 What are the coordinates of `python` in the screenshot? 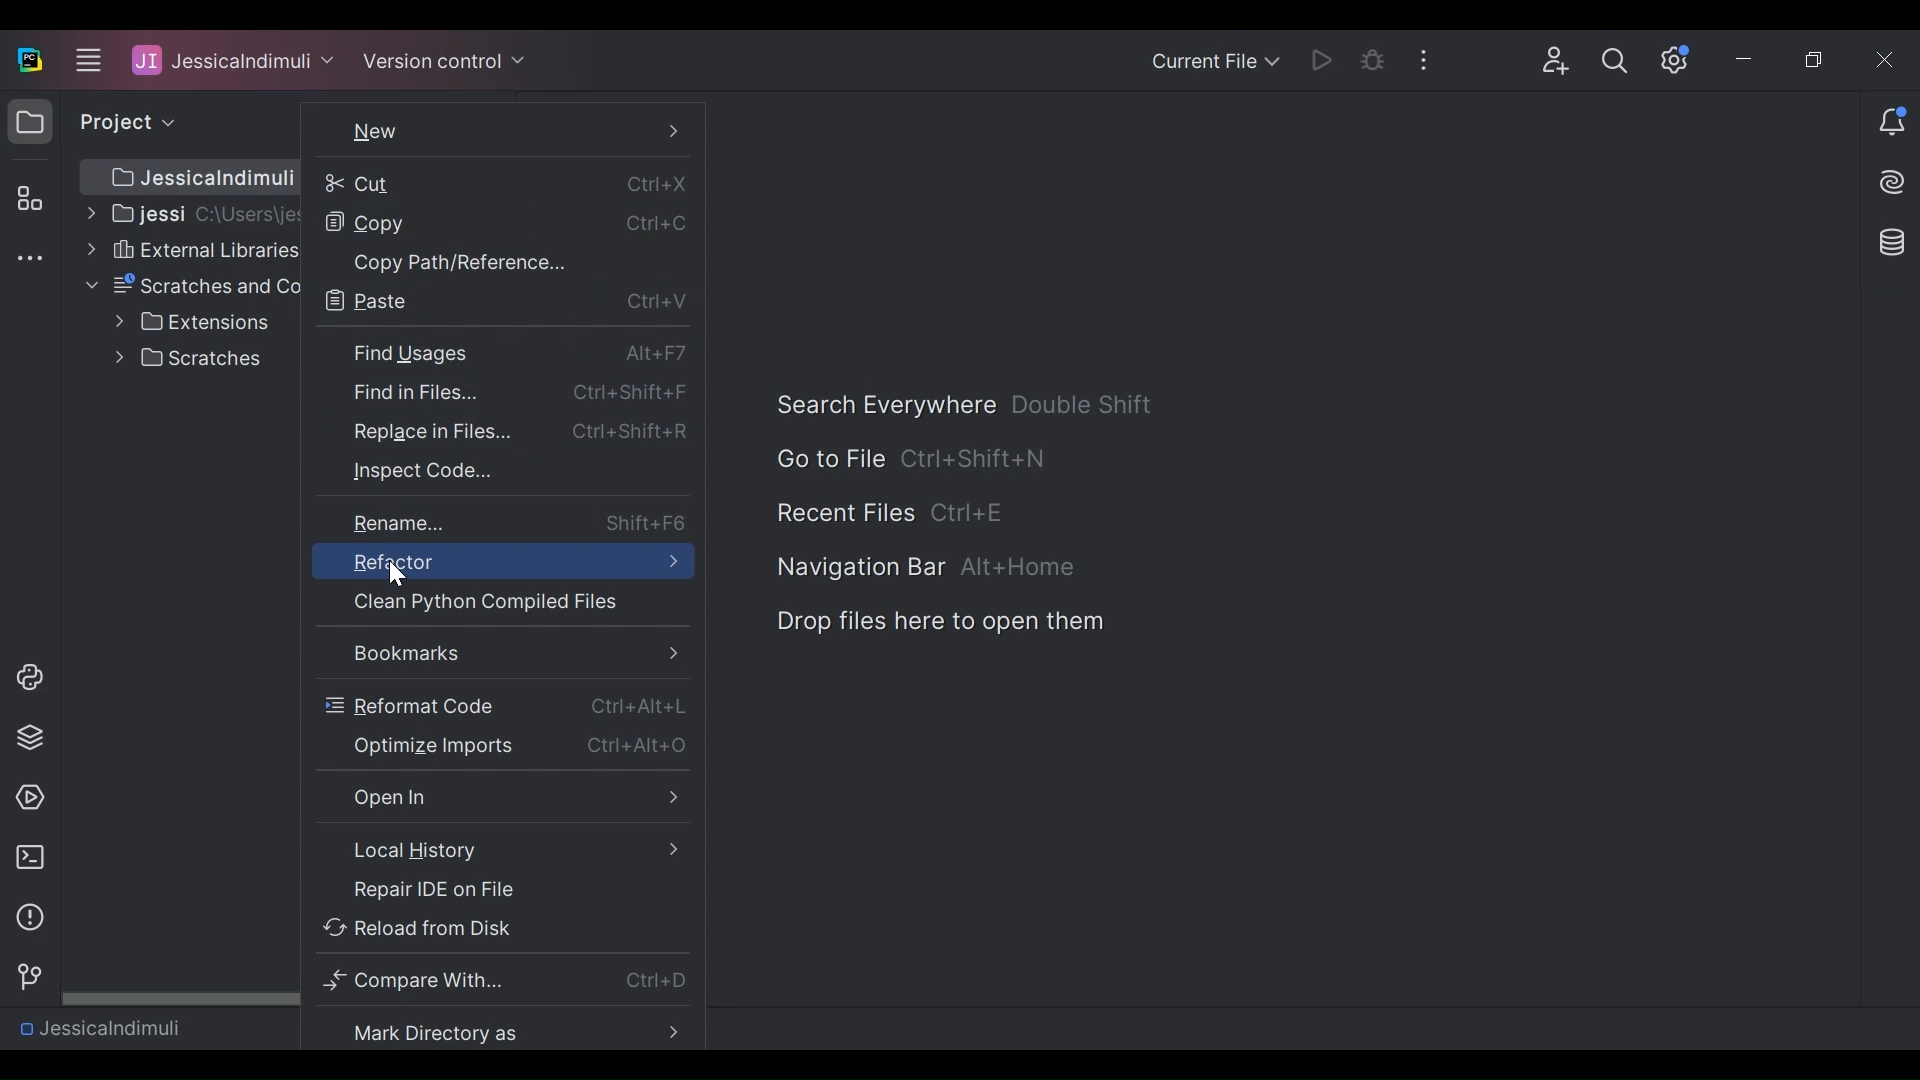 It's located at (29, 677).